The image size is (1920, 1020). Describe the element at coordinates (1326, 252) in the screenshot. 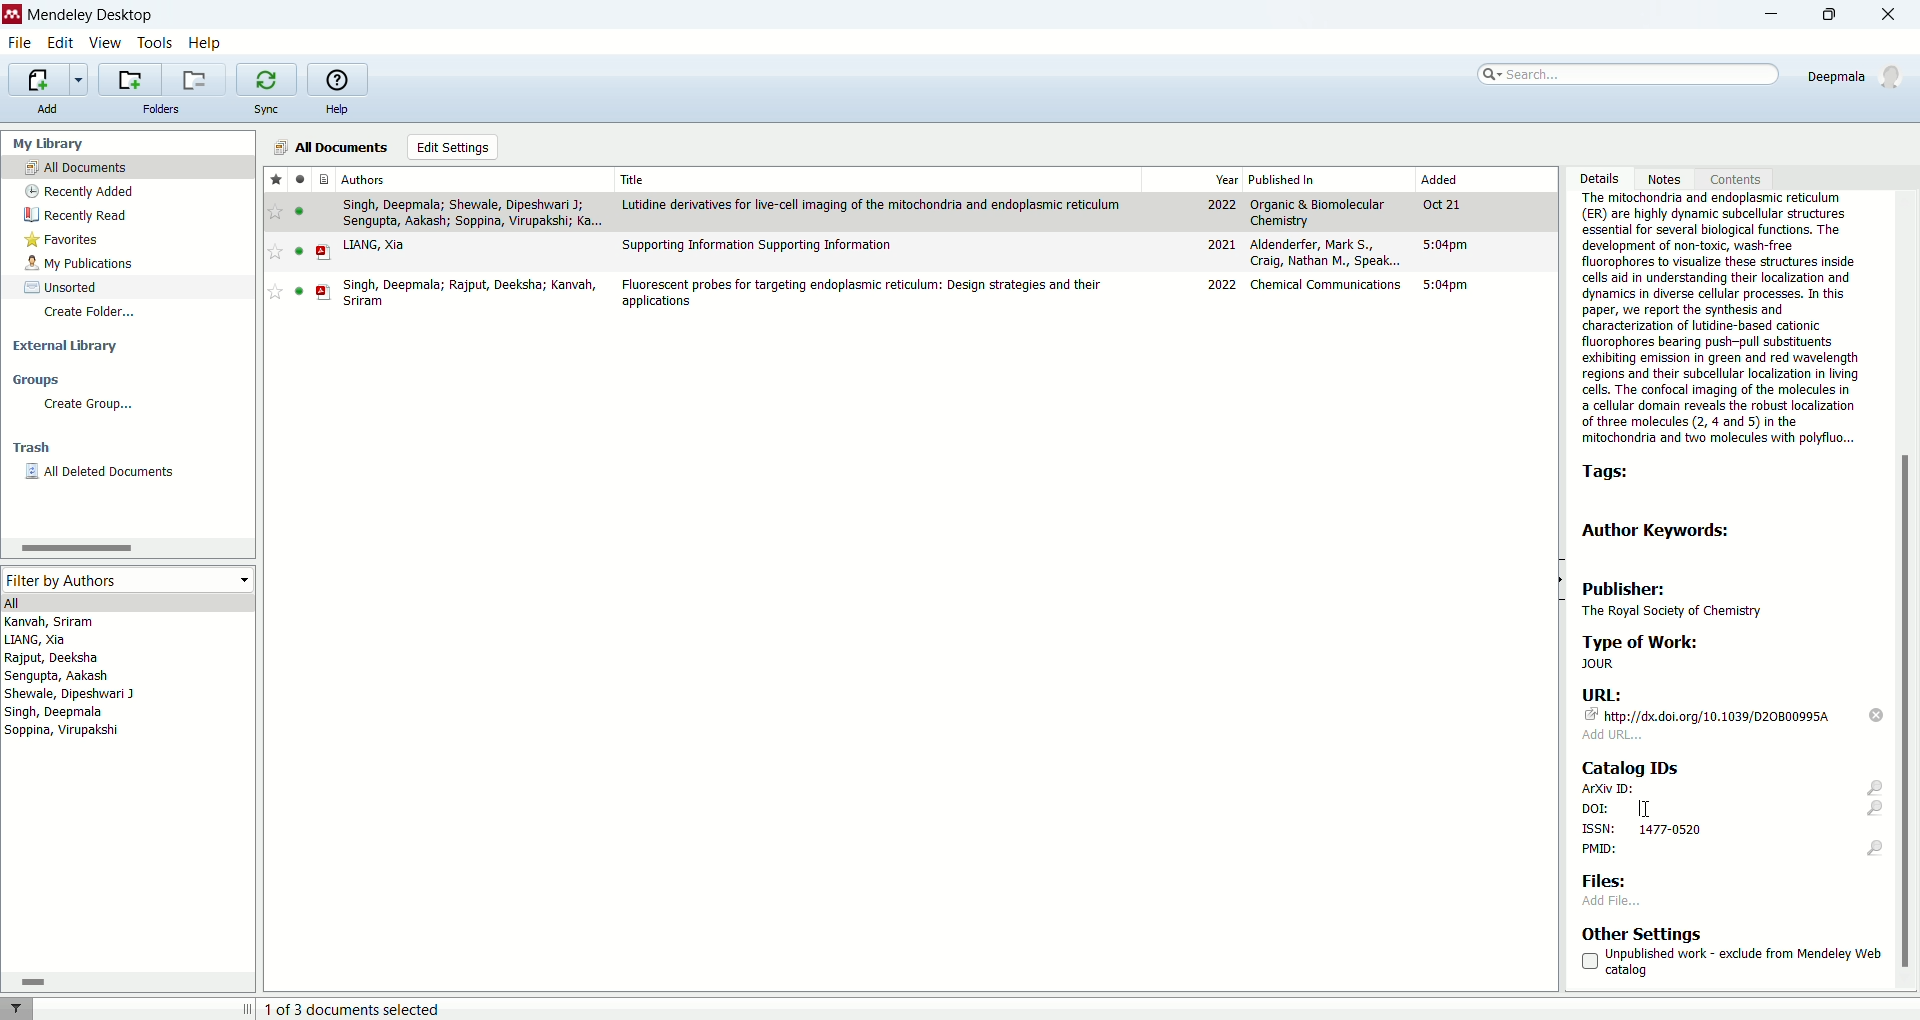

I see `aldenderfer, Mark S., Craig Nathan M., Speak...` at that location.